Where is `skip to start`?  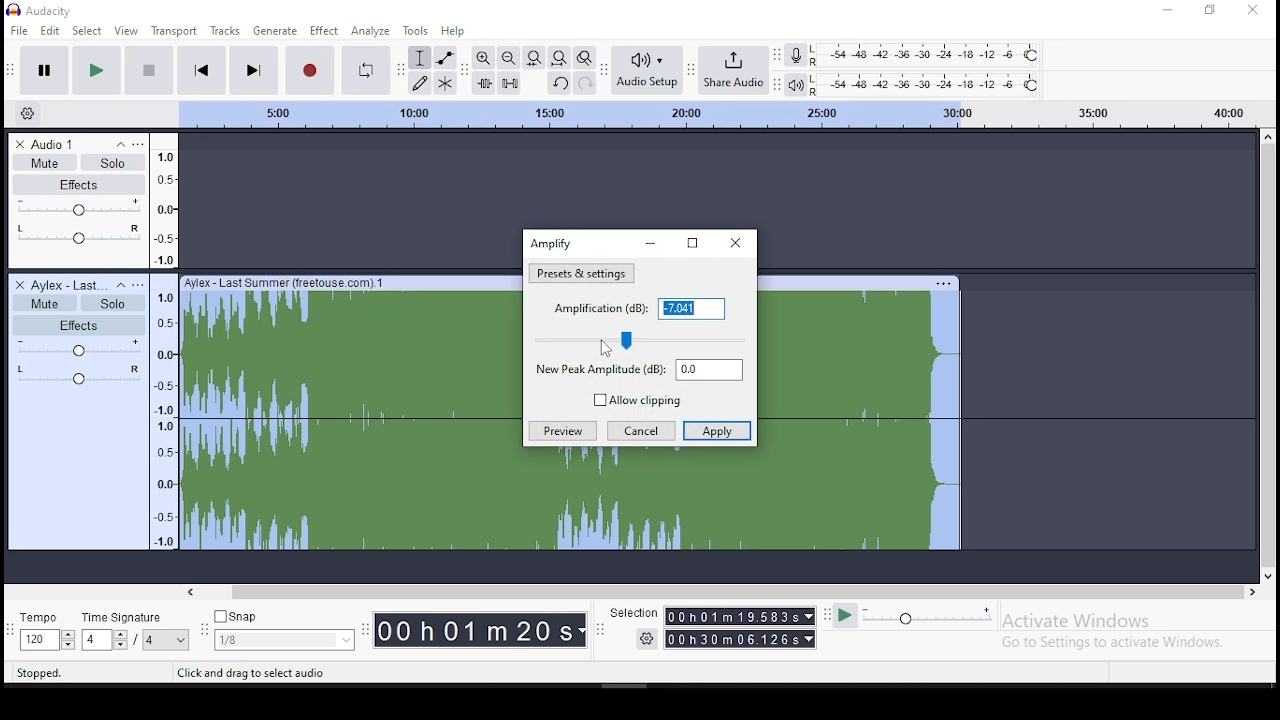 skip to start is located at coordinates (202, 69).